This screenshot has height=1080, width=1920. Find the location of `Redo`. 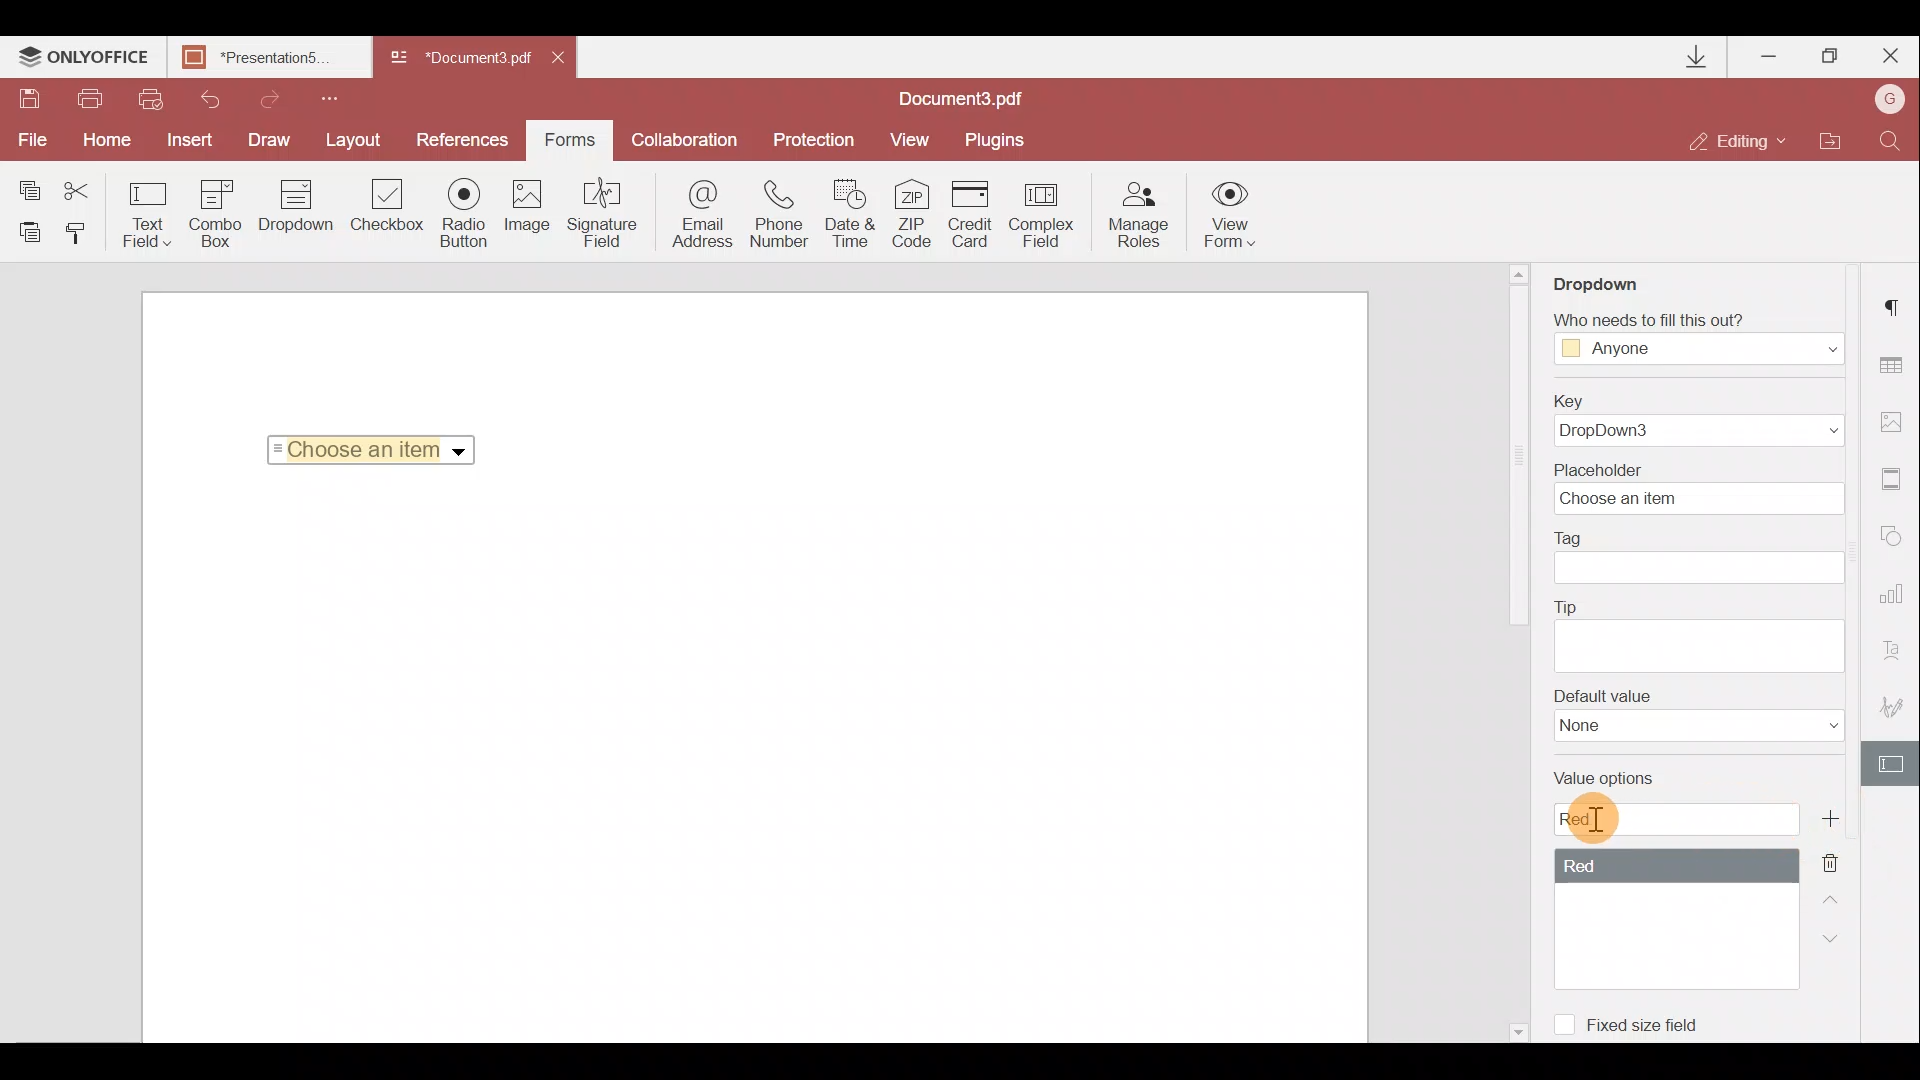

Redo is located at coordinates (271, 97).